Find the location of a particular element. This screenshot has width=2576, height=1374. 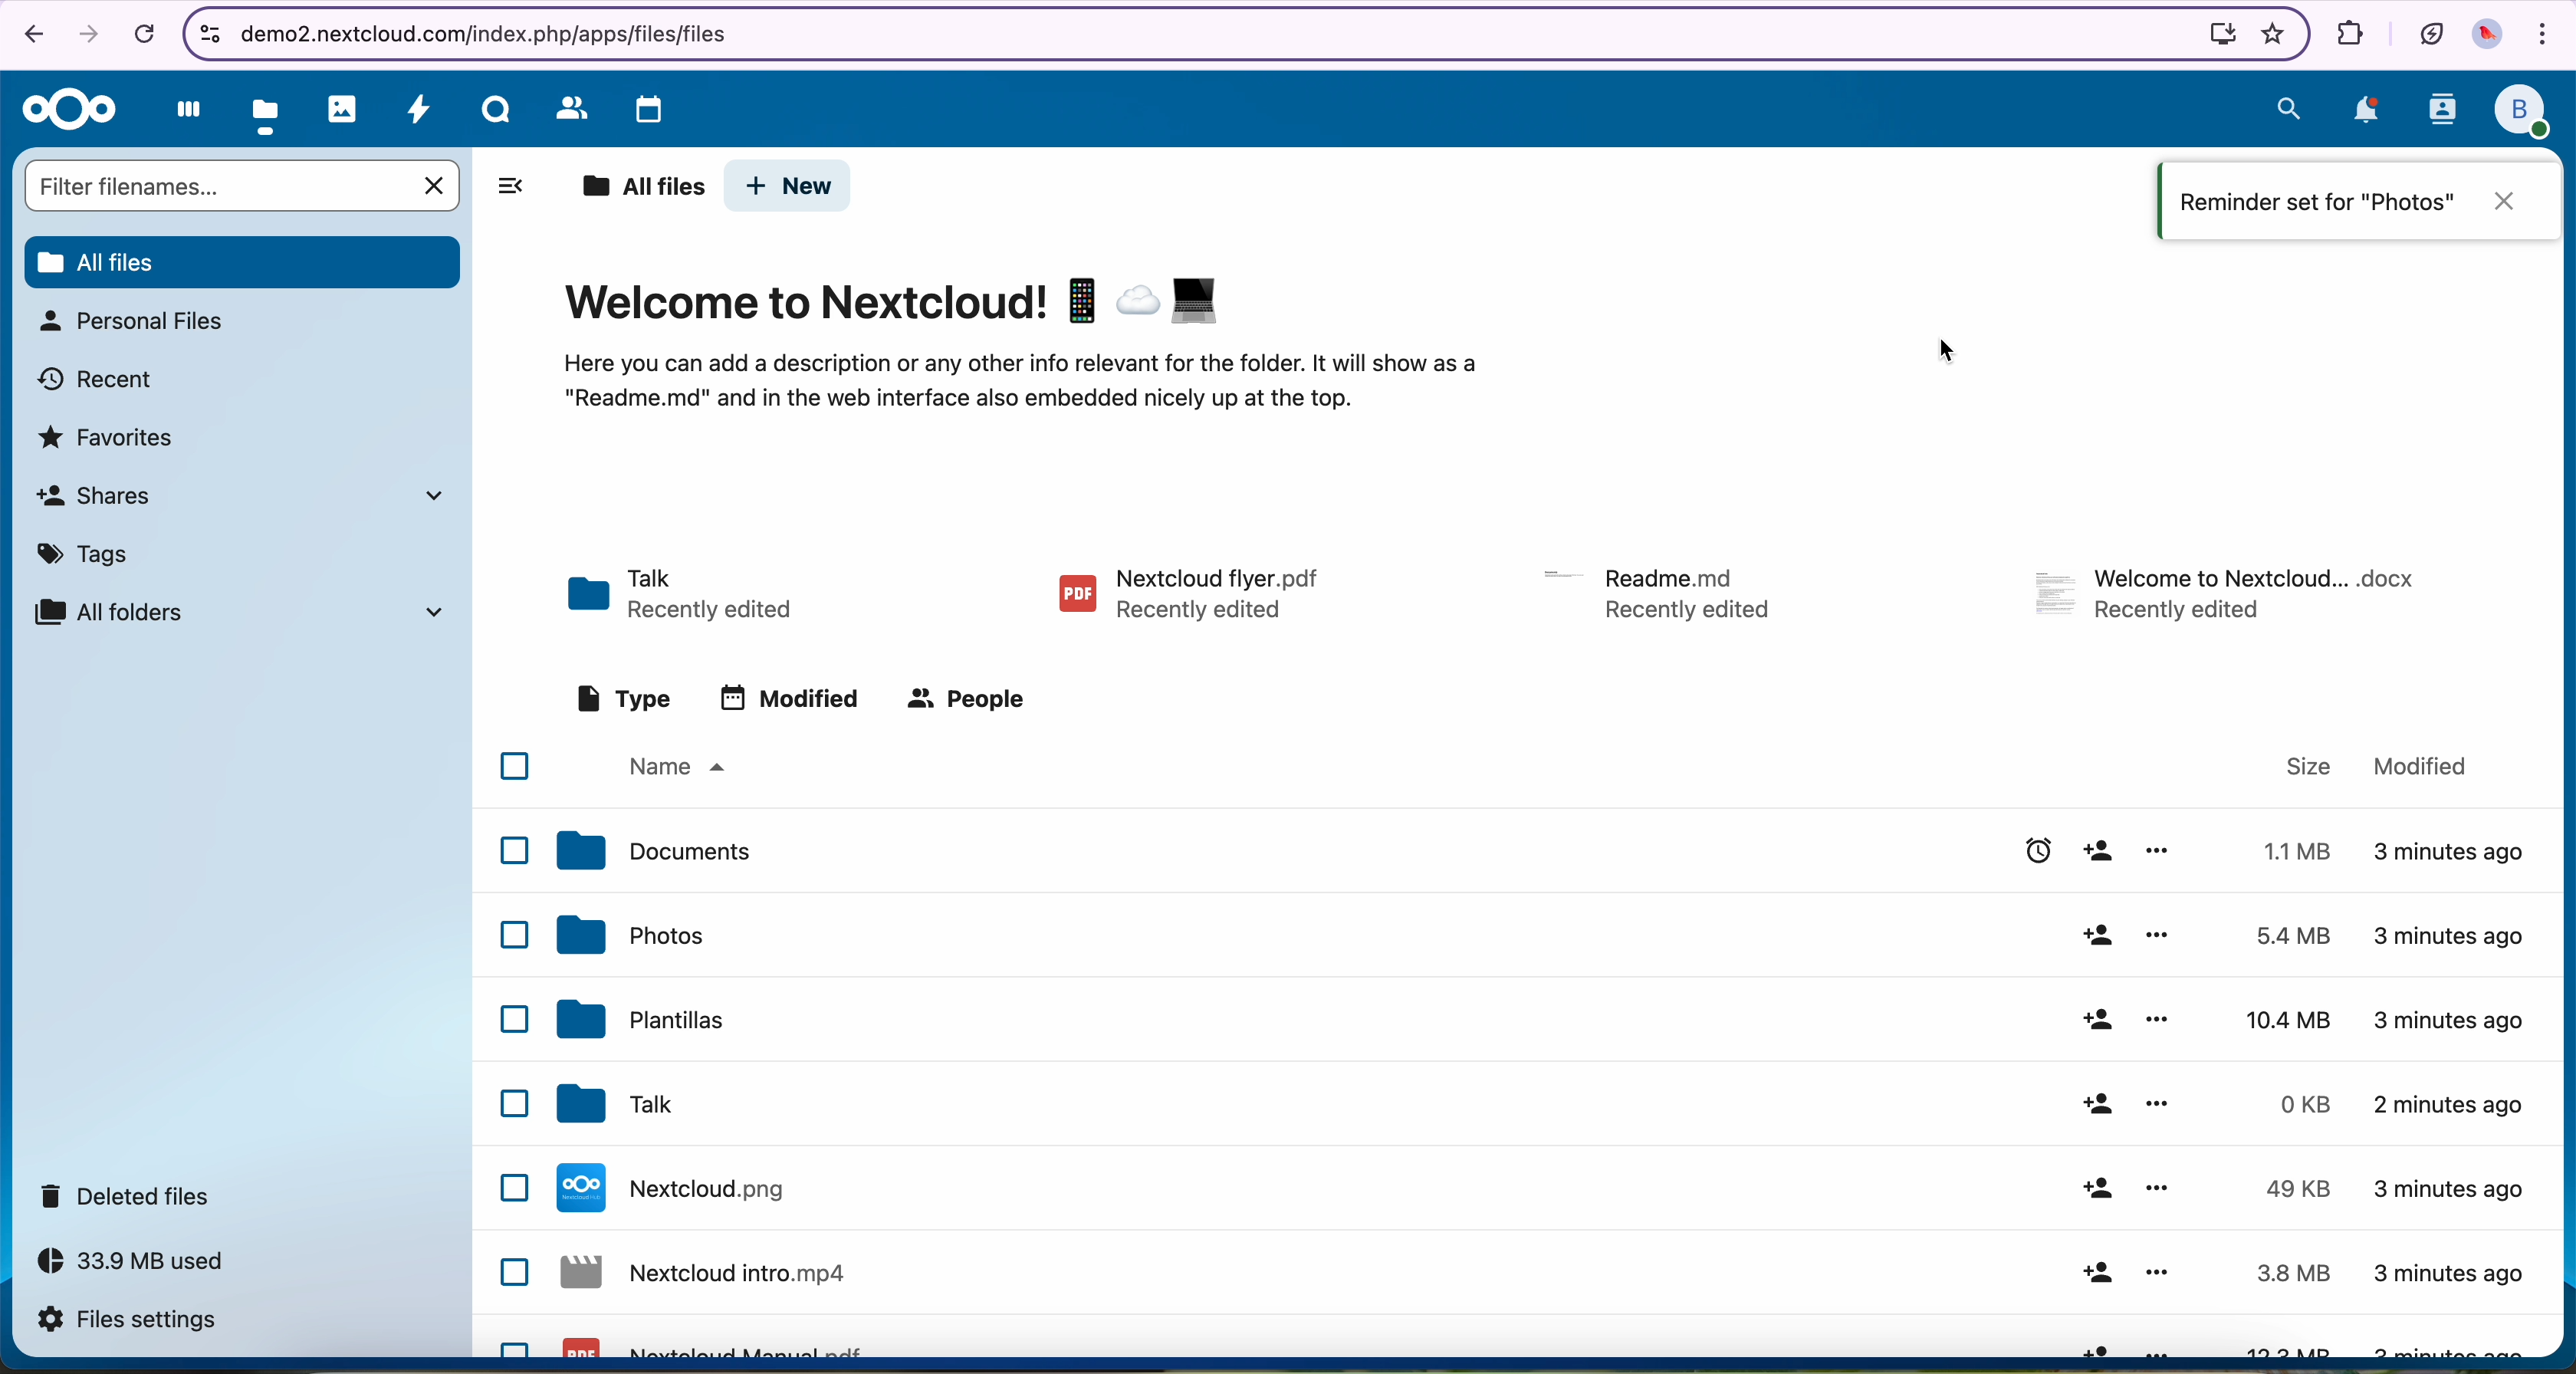

search bar is located at coordinates (238, 184).